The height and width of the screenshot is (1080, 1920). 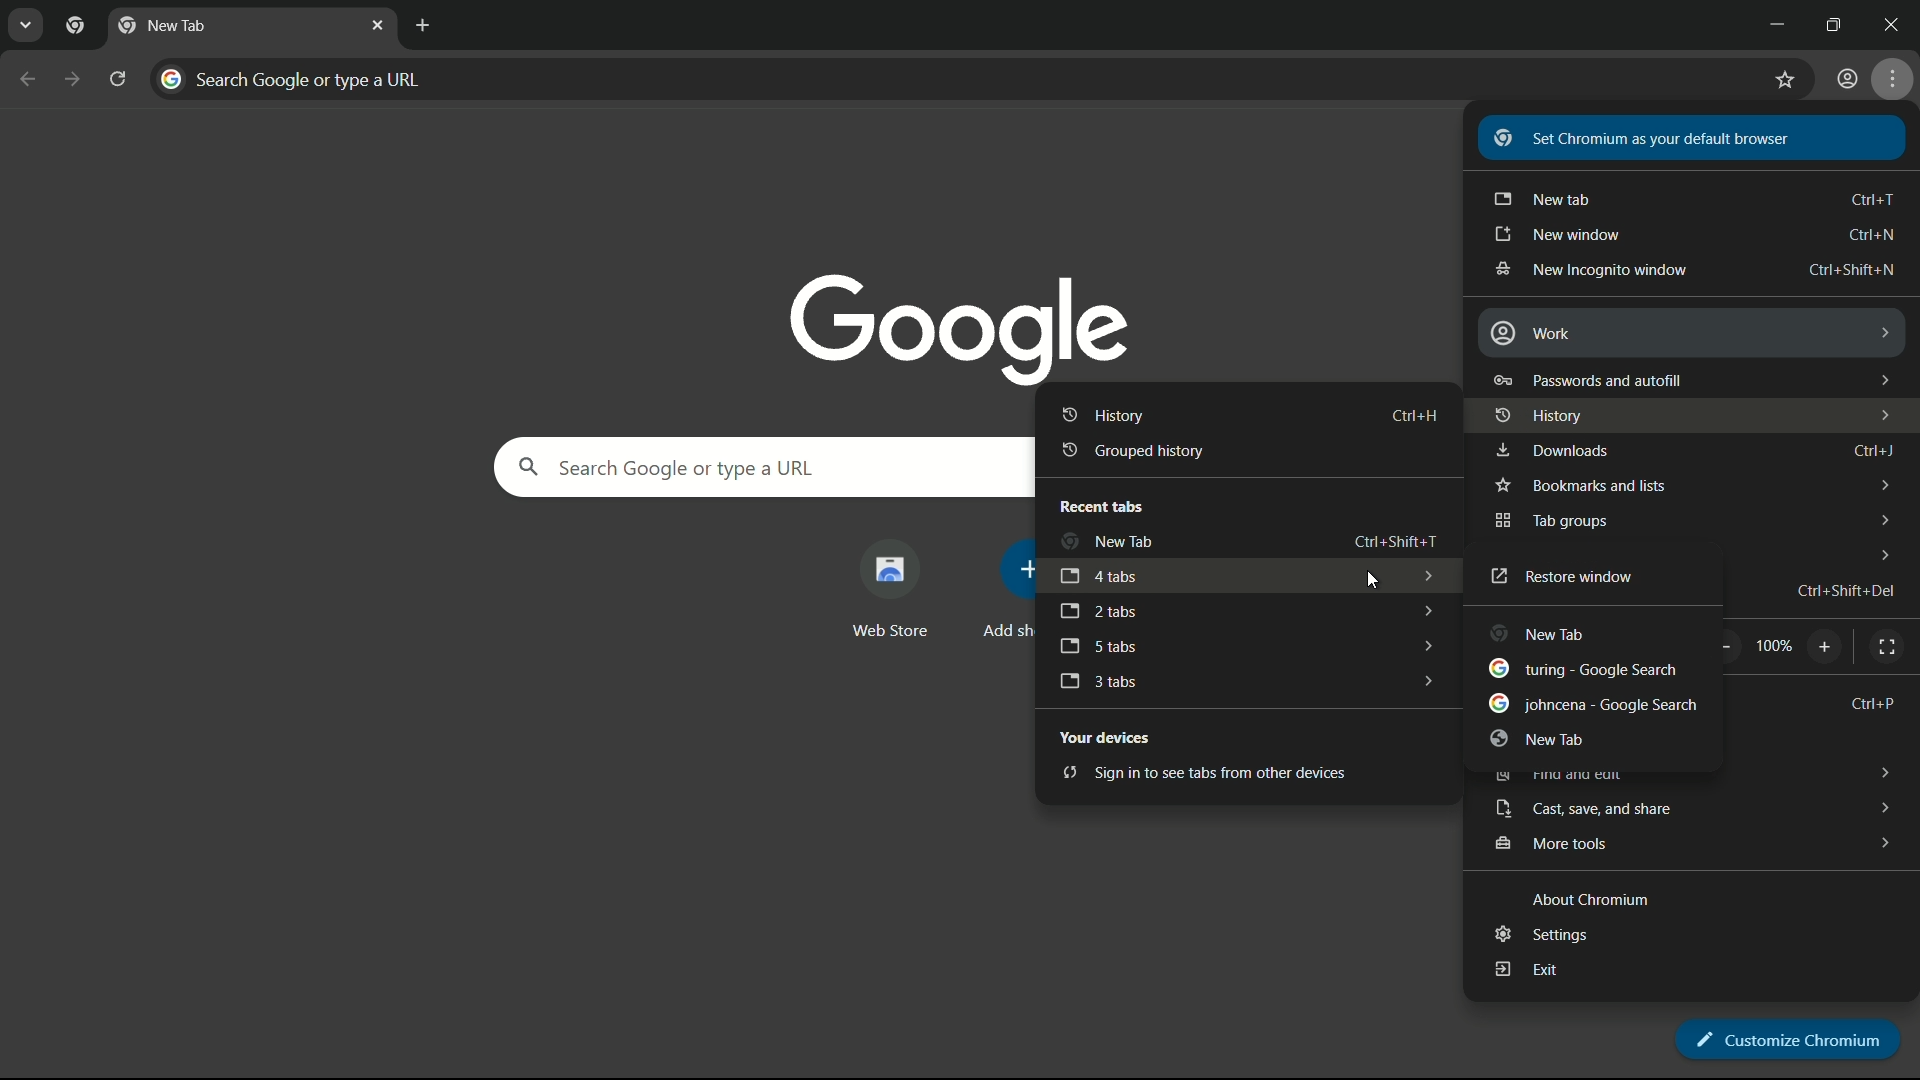 What do you see at coordinates (1373, 579) in the screenshot?
I see `cursor` at bounding box center [1373, 579].